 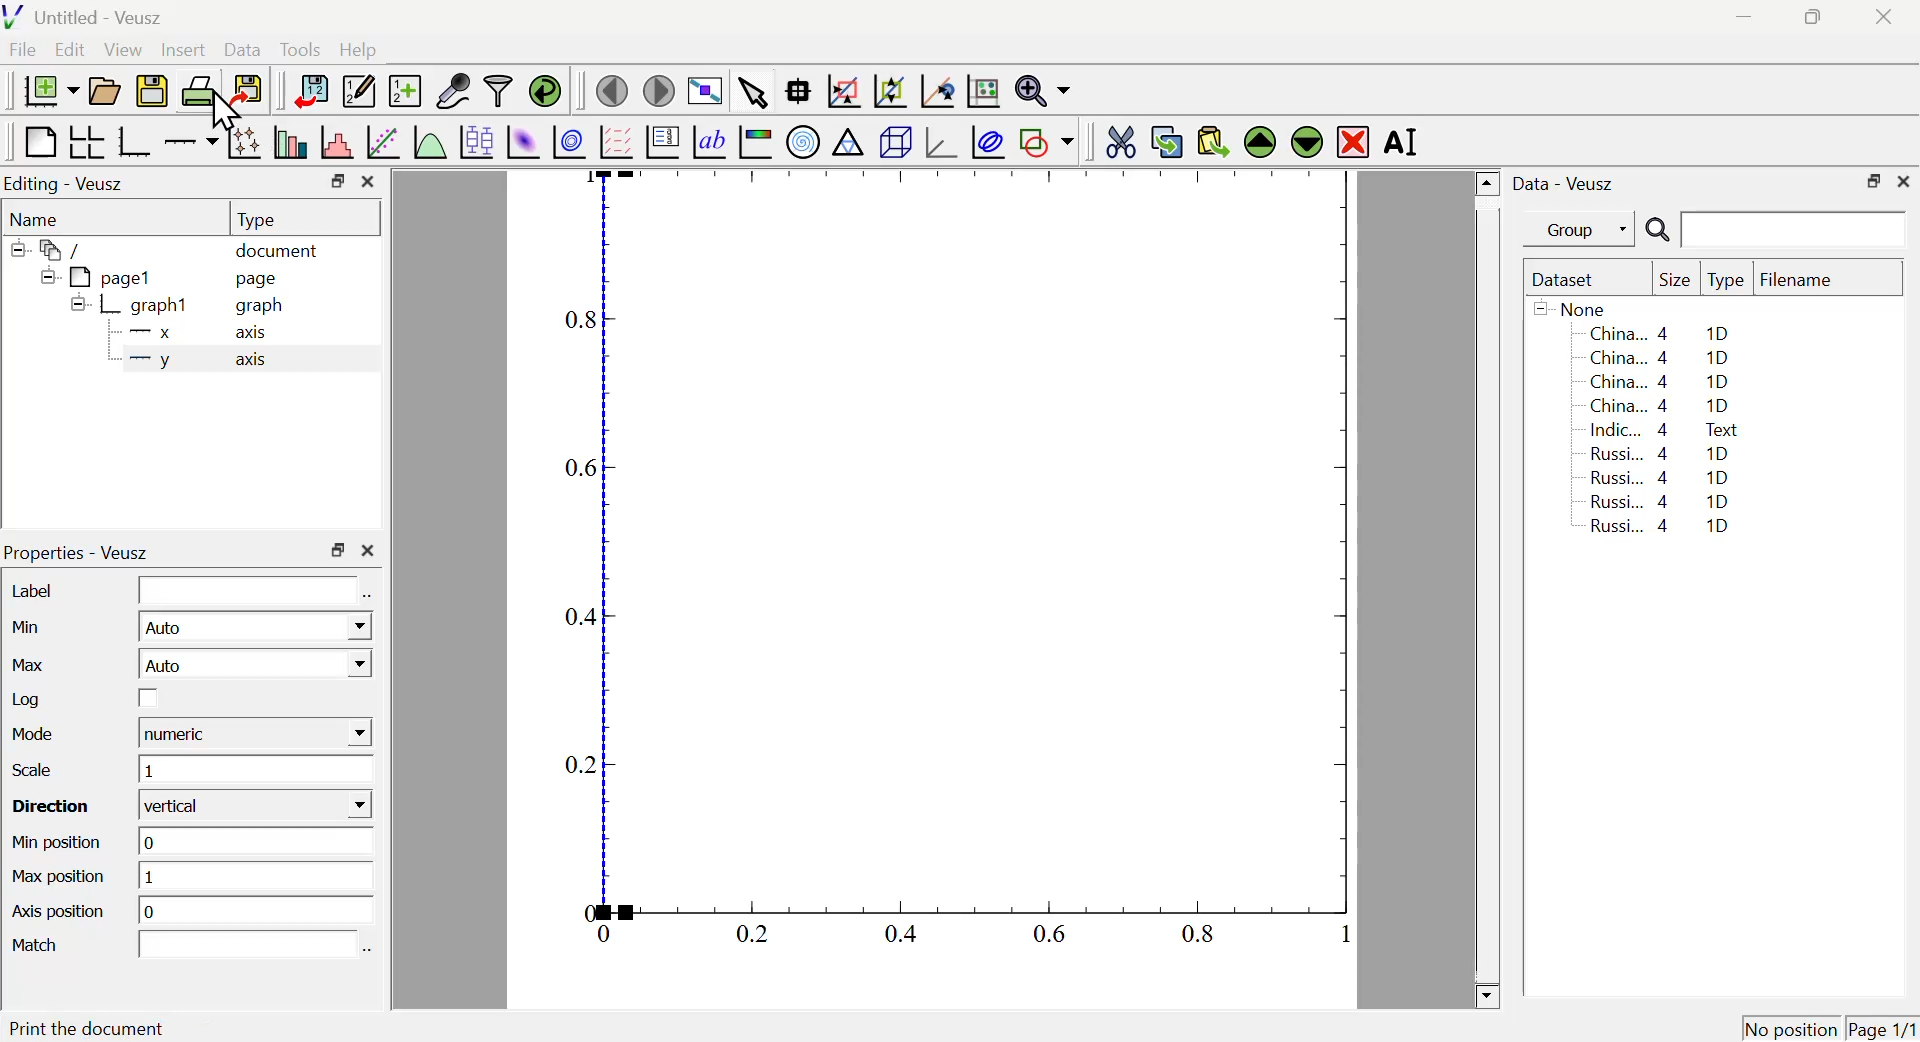 What do you see at coordinates (36, 220) in the screenshot?
I see `Name` at bounding box center [36, 220].